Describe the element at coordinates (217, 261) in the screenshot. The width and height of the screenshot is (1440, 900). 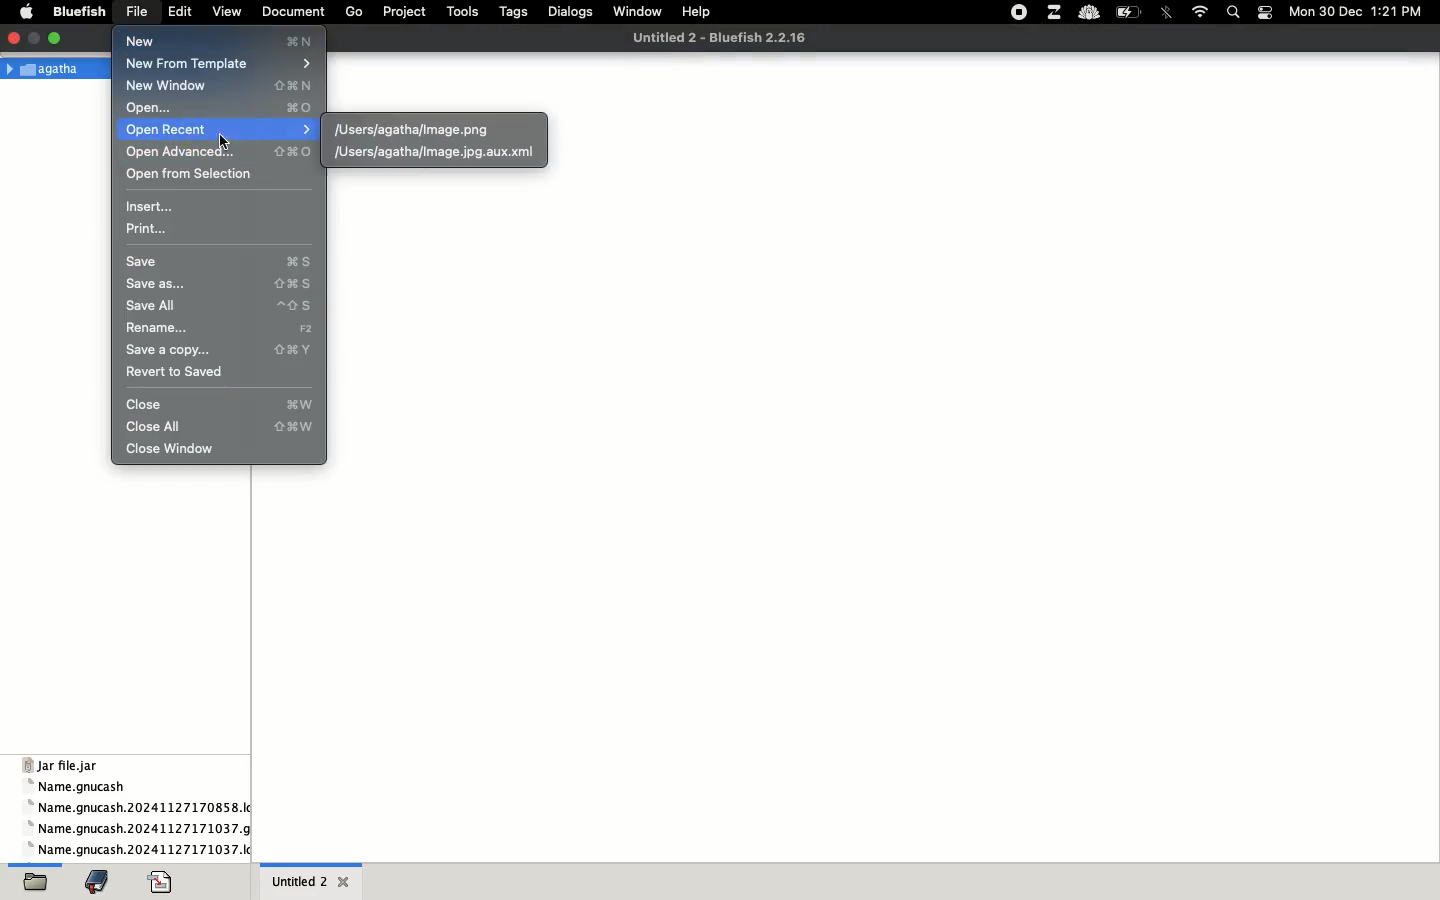
I see `save` at that location.